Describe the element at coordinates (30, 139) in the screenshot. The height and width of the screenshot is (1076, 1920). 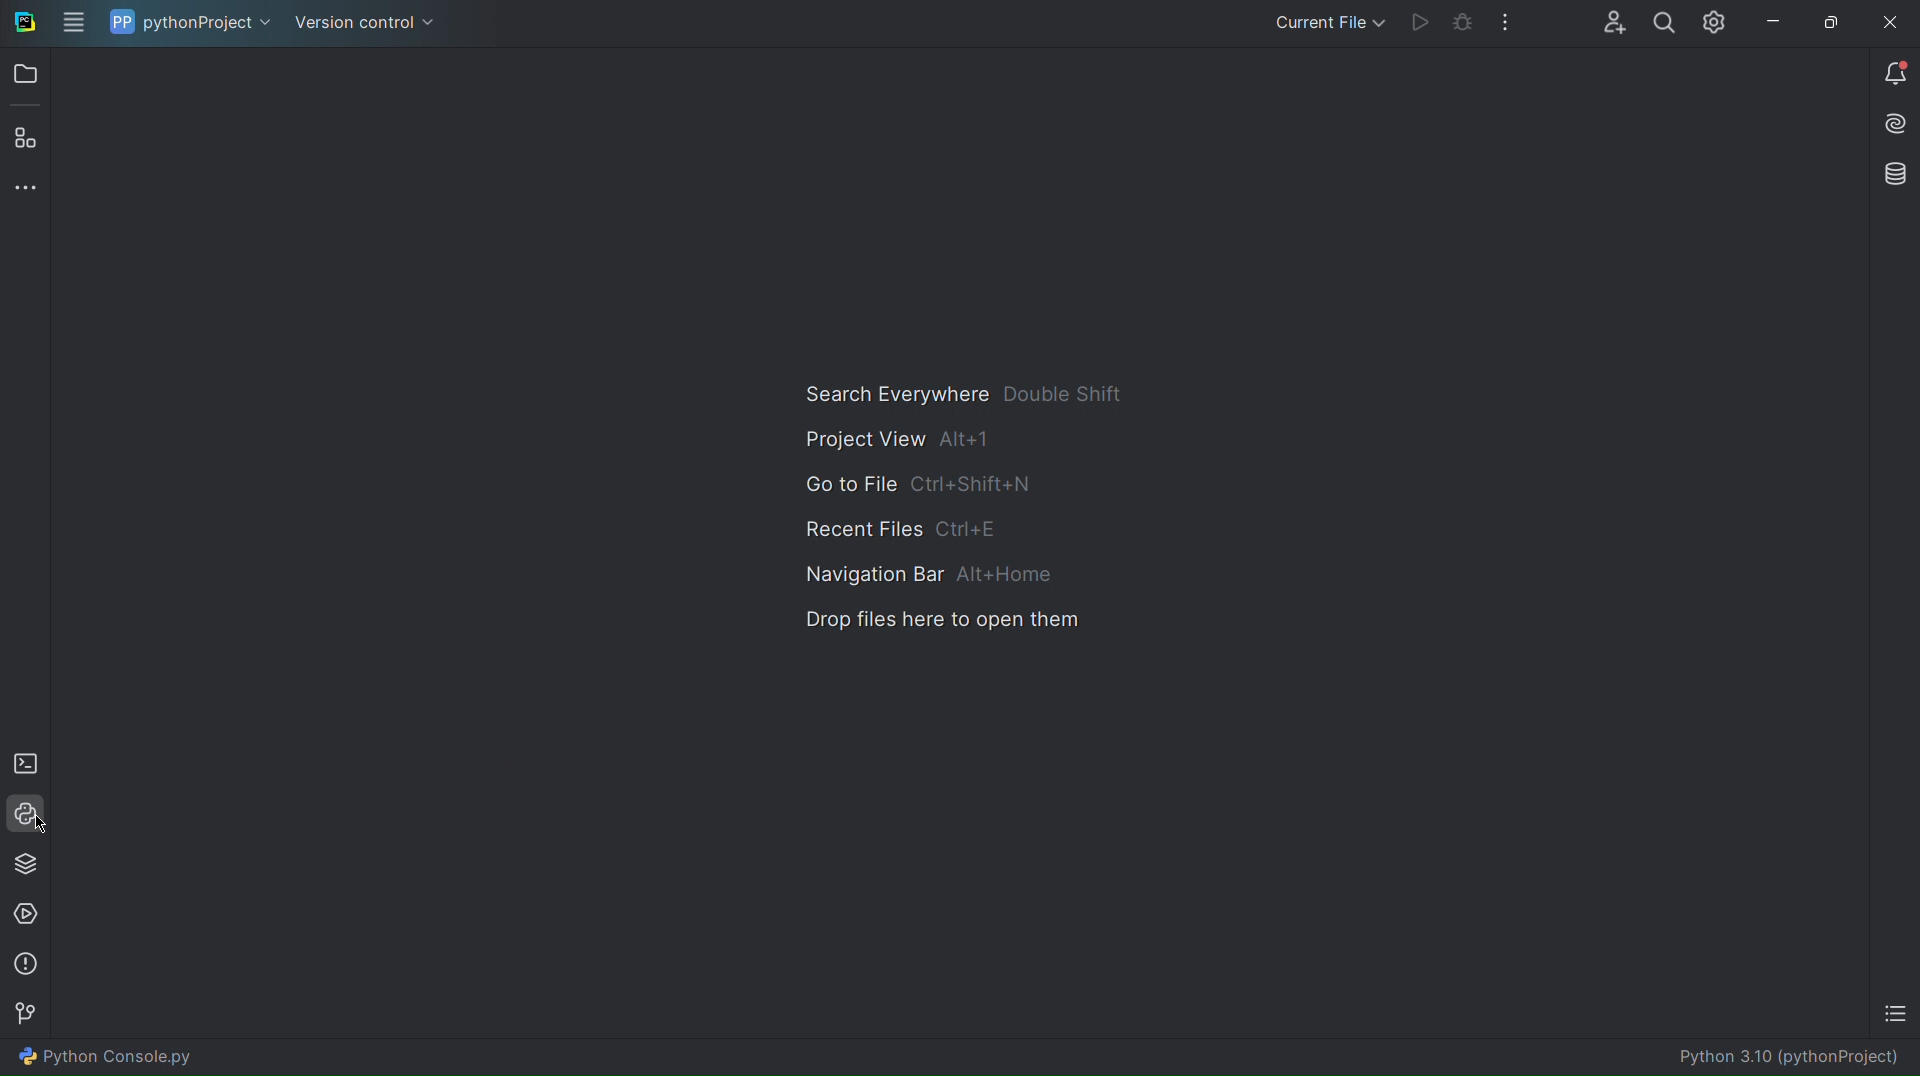
I see `Plugins` at that location.